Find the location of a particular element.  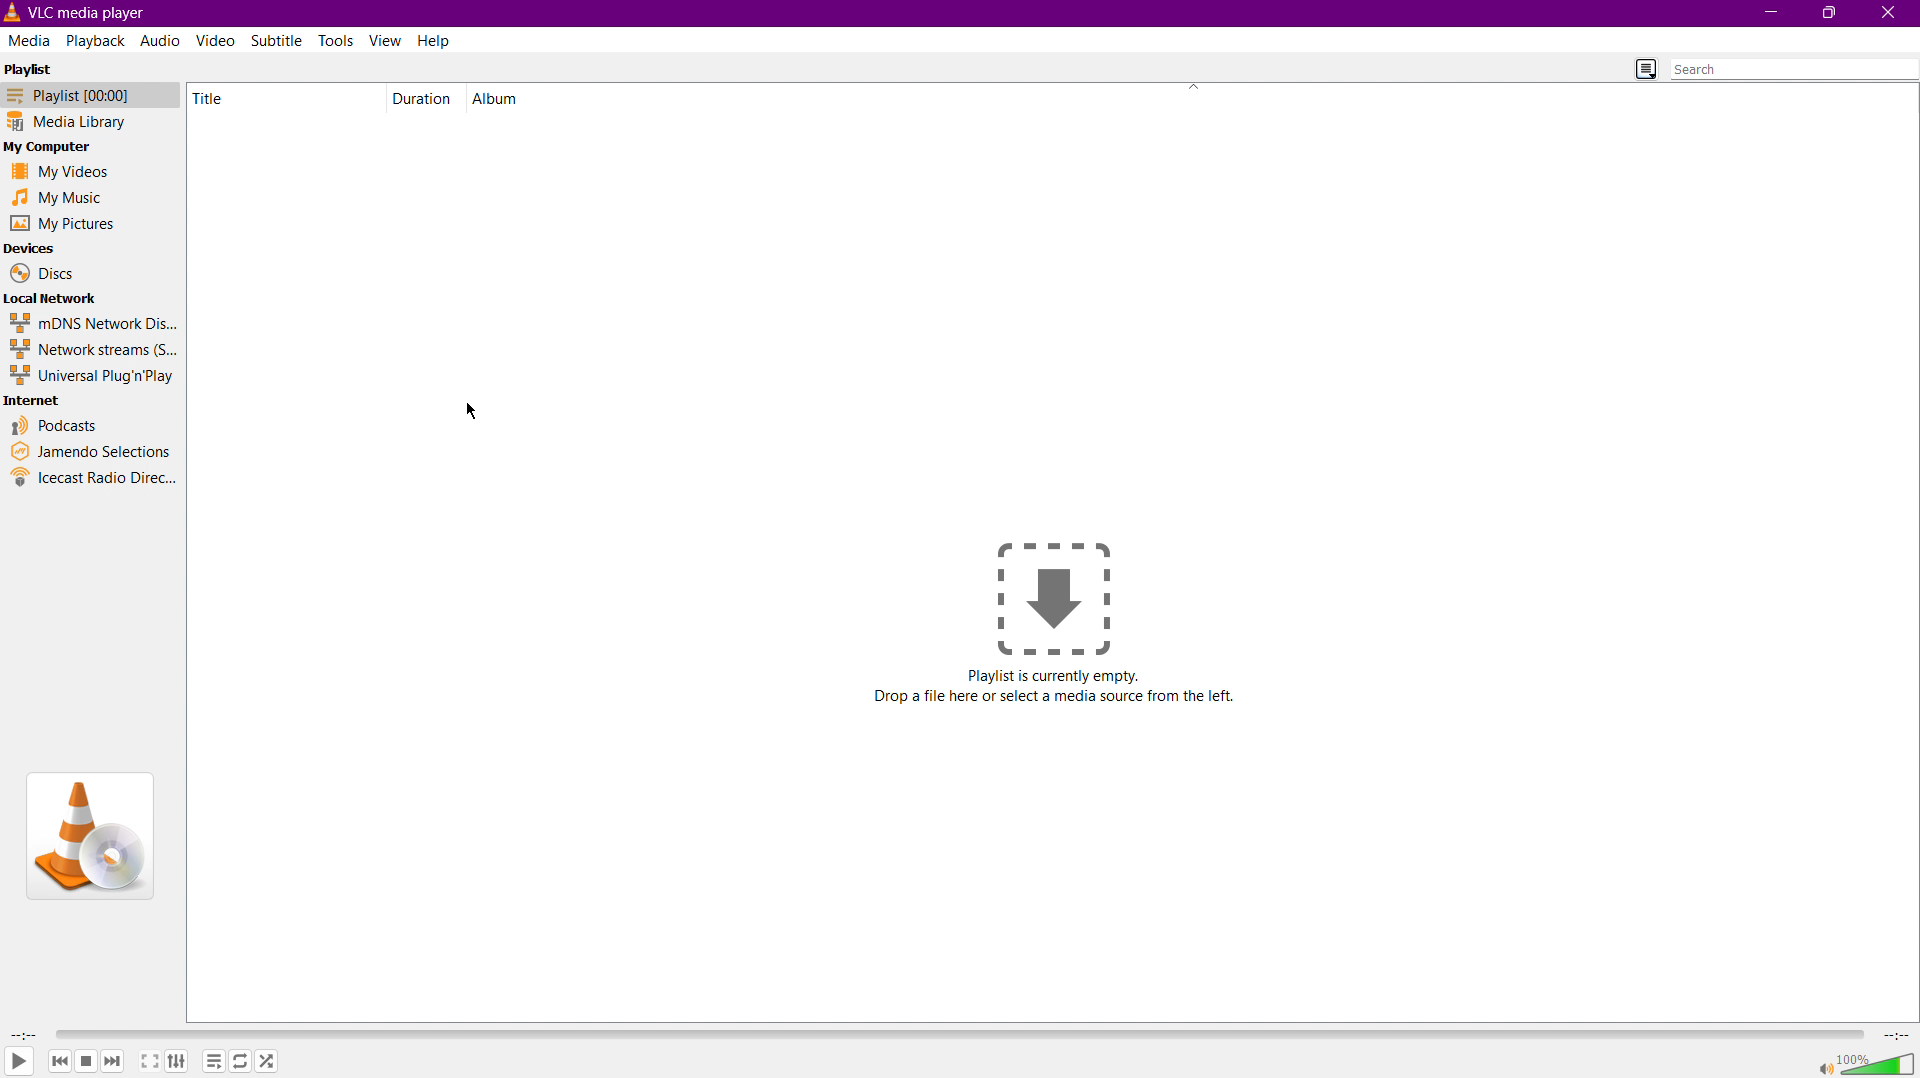

Media is located at coordinates (31, 40).